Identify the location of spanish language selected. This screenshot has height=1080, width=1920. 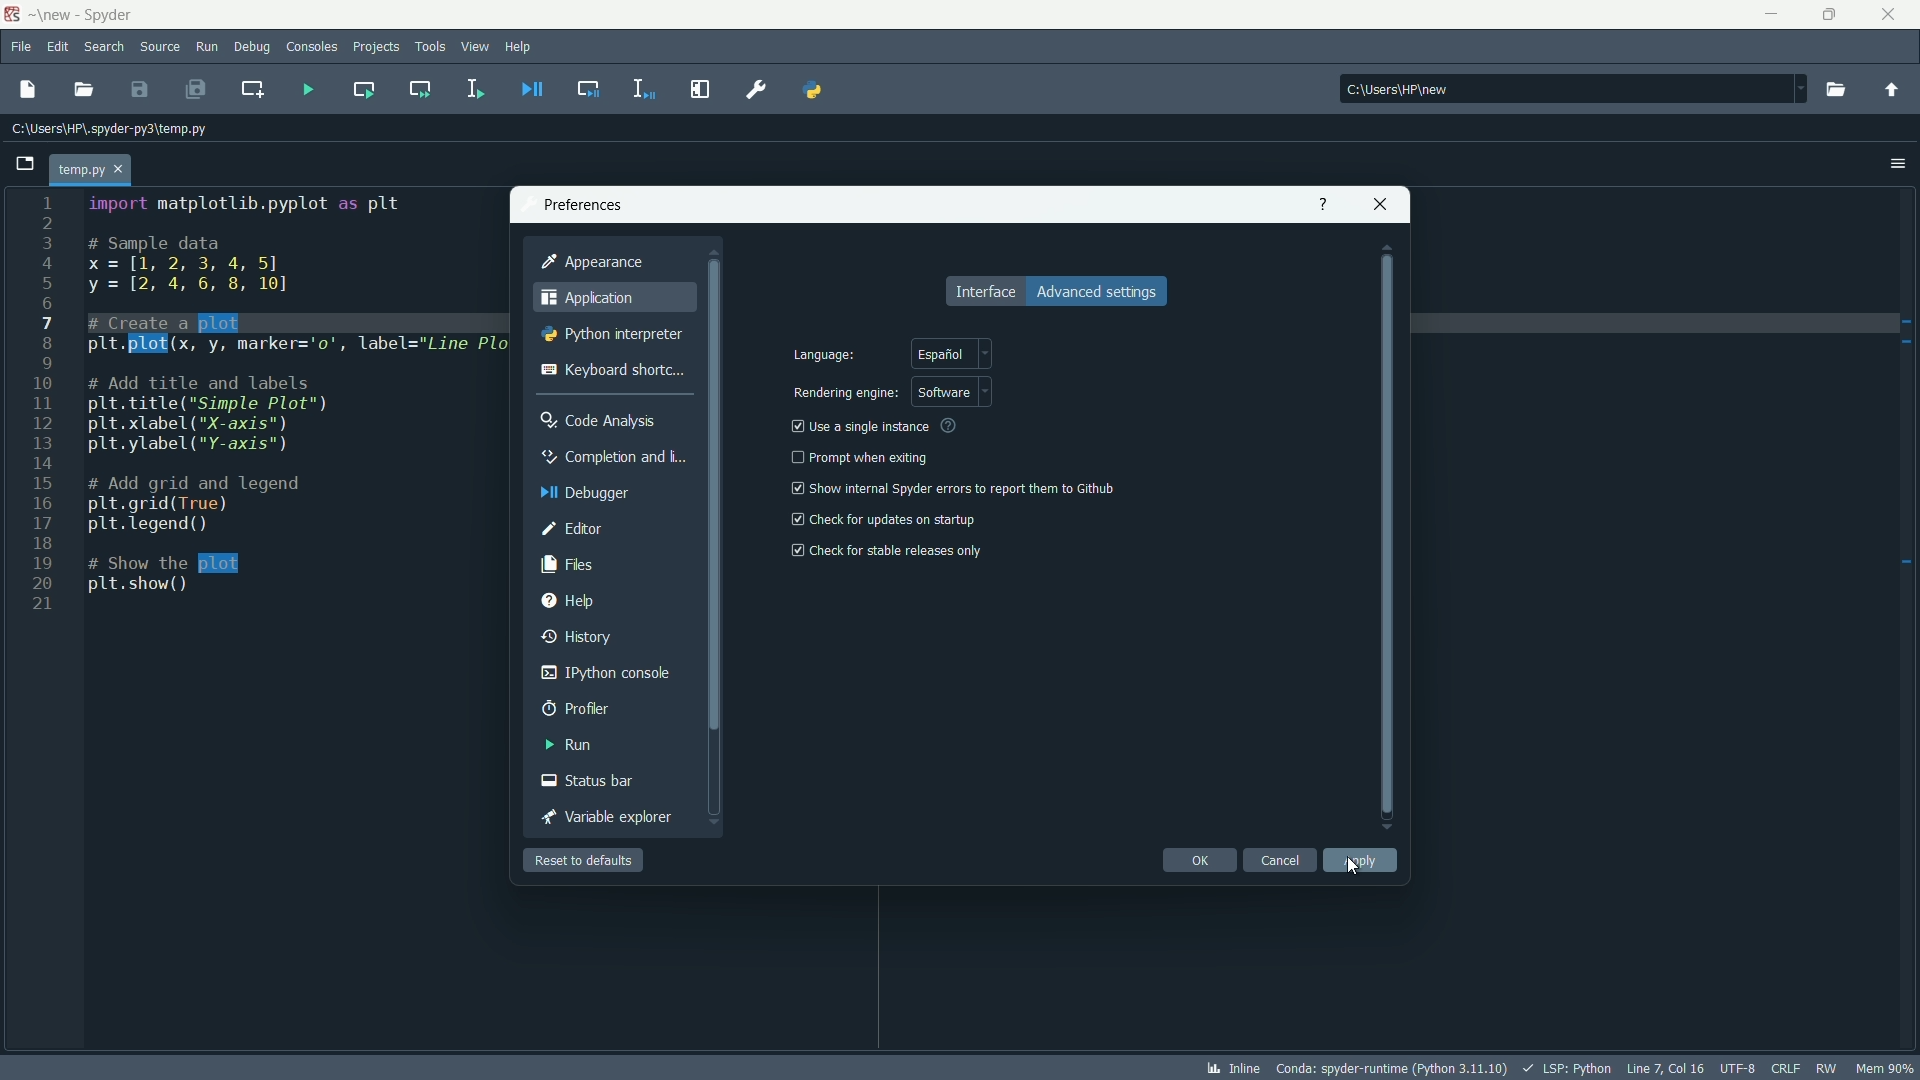
(952, 353).